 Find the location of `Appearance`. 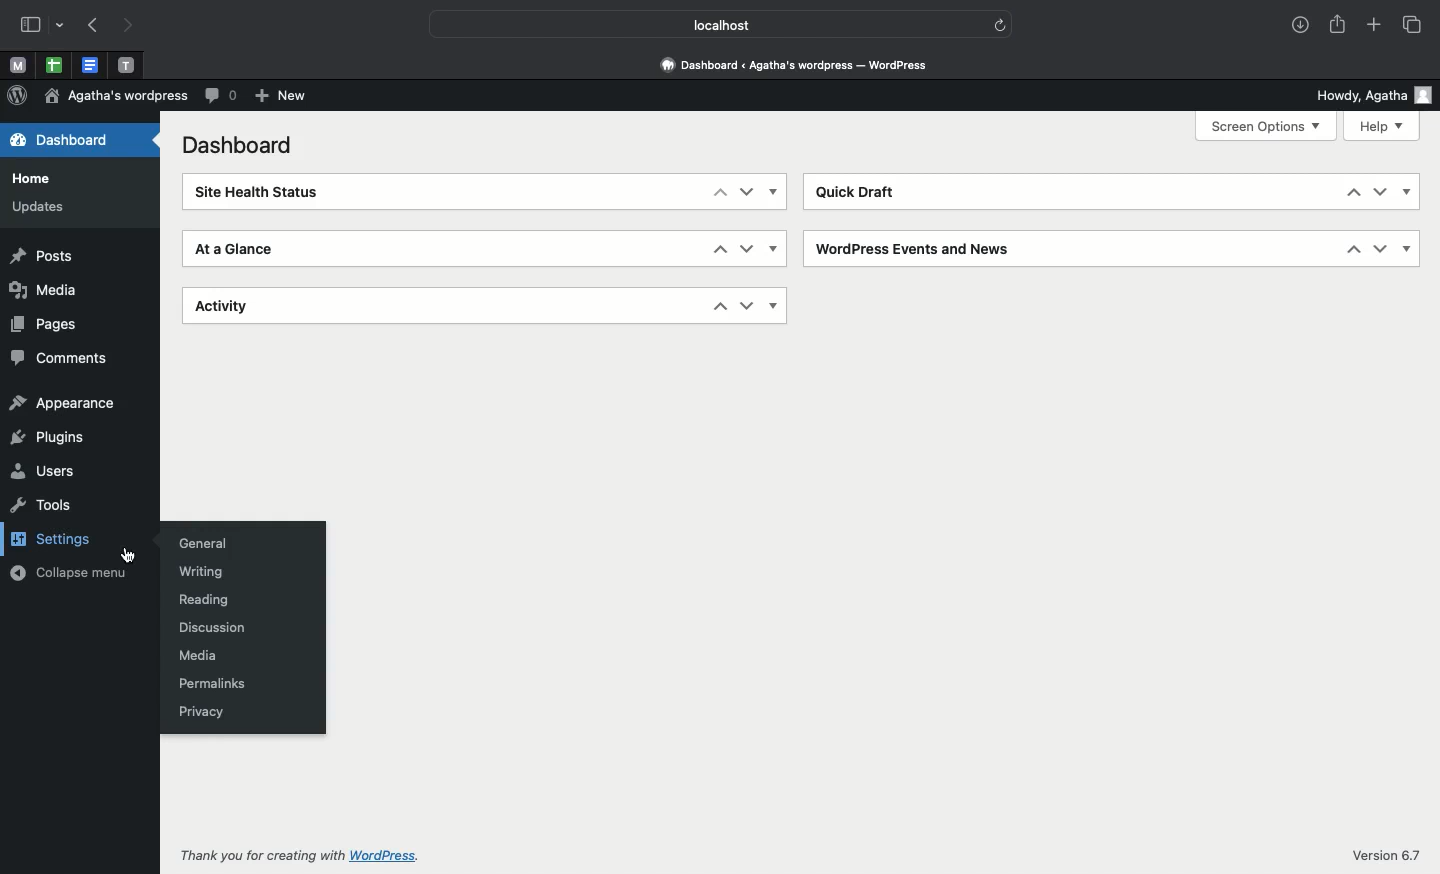

Appearance is located at coordinates (61, 403).